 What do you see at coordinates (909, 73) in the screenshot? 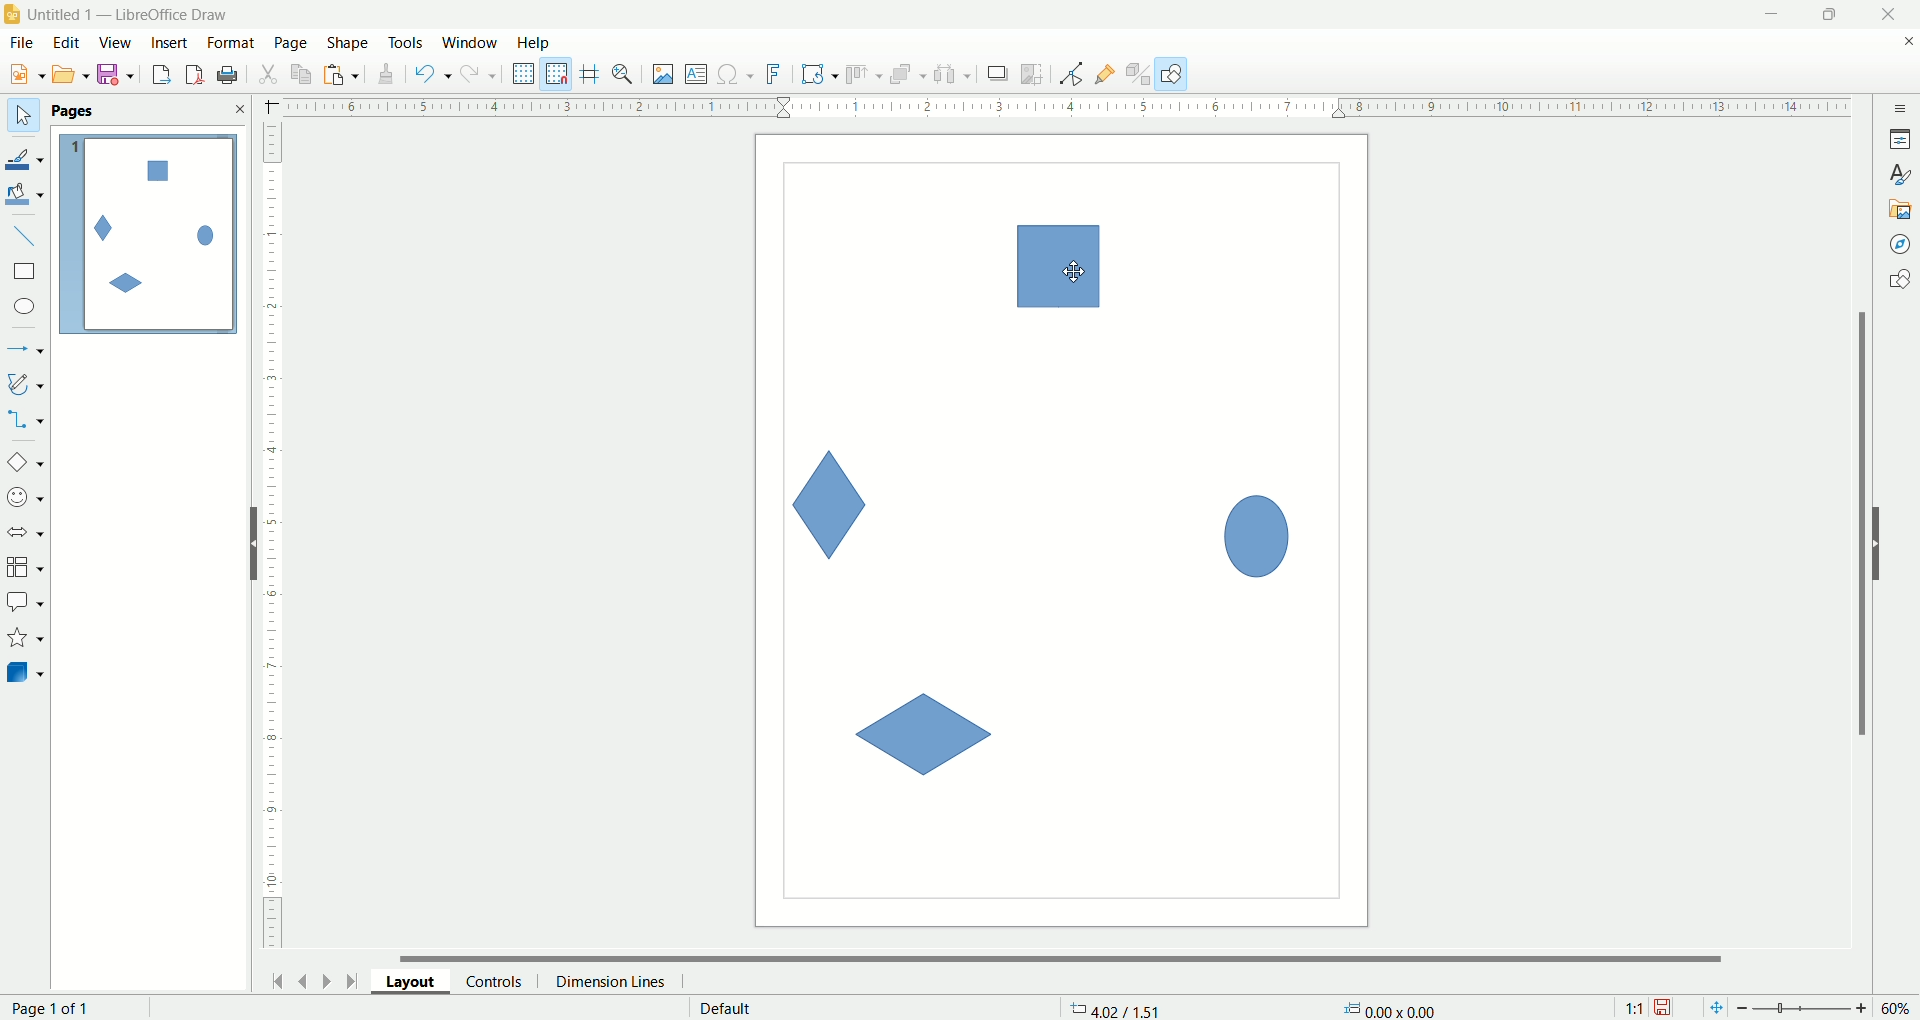
I see `arrange` at bounding box center [909, 73].